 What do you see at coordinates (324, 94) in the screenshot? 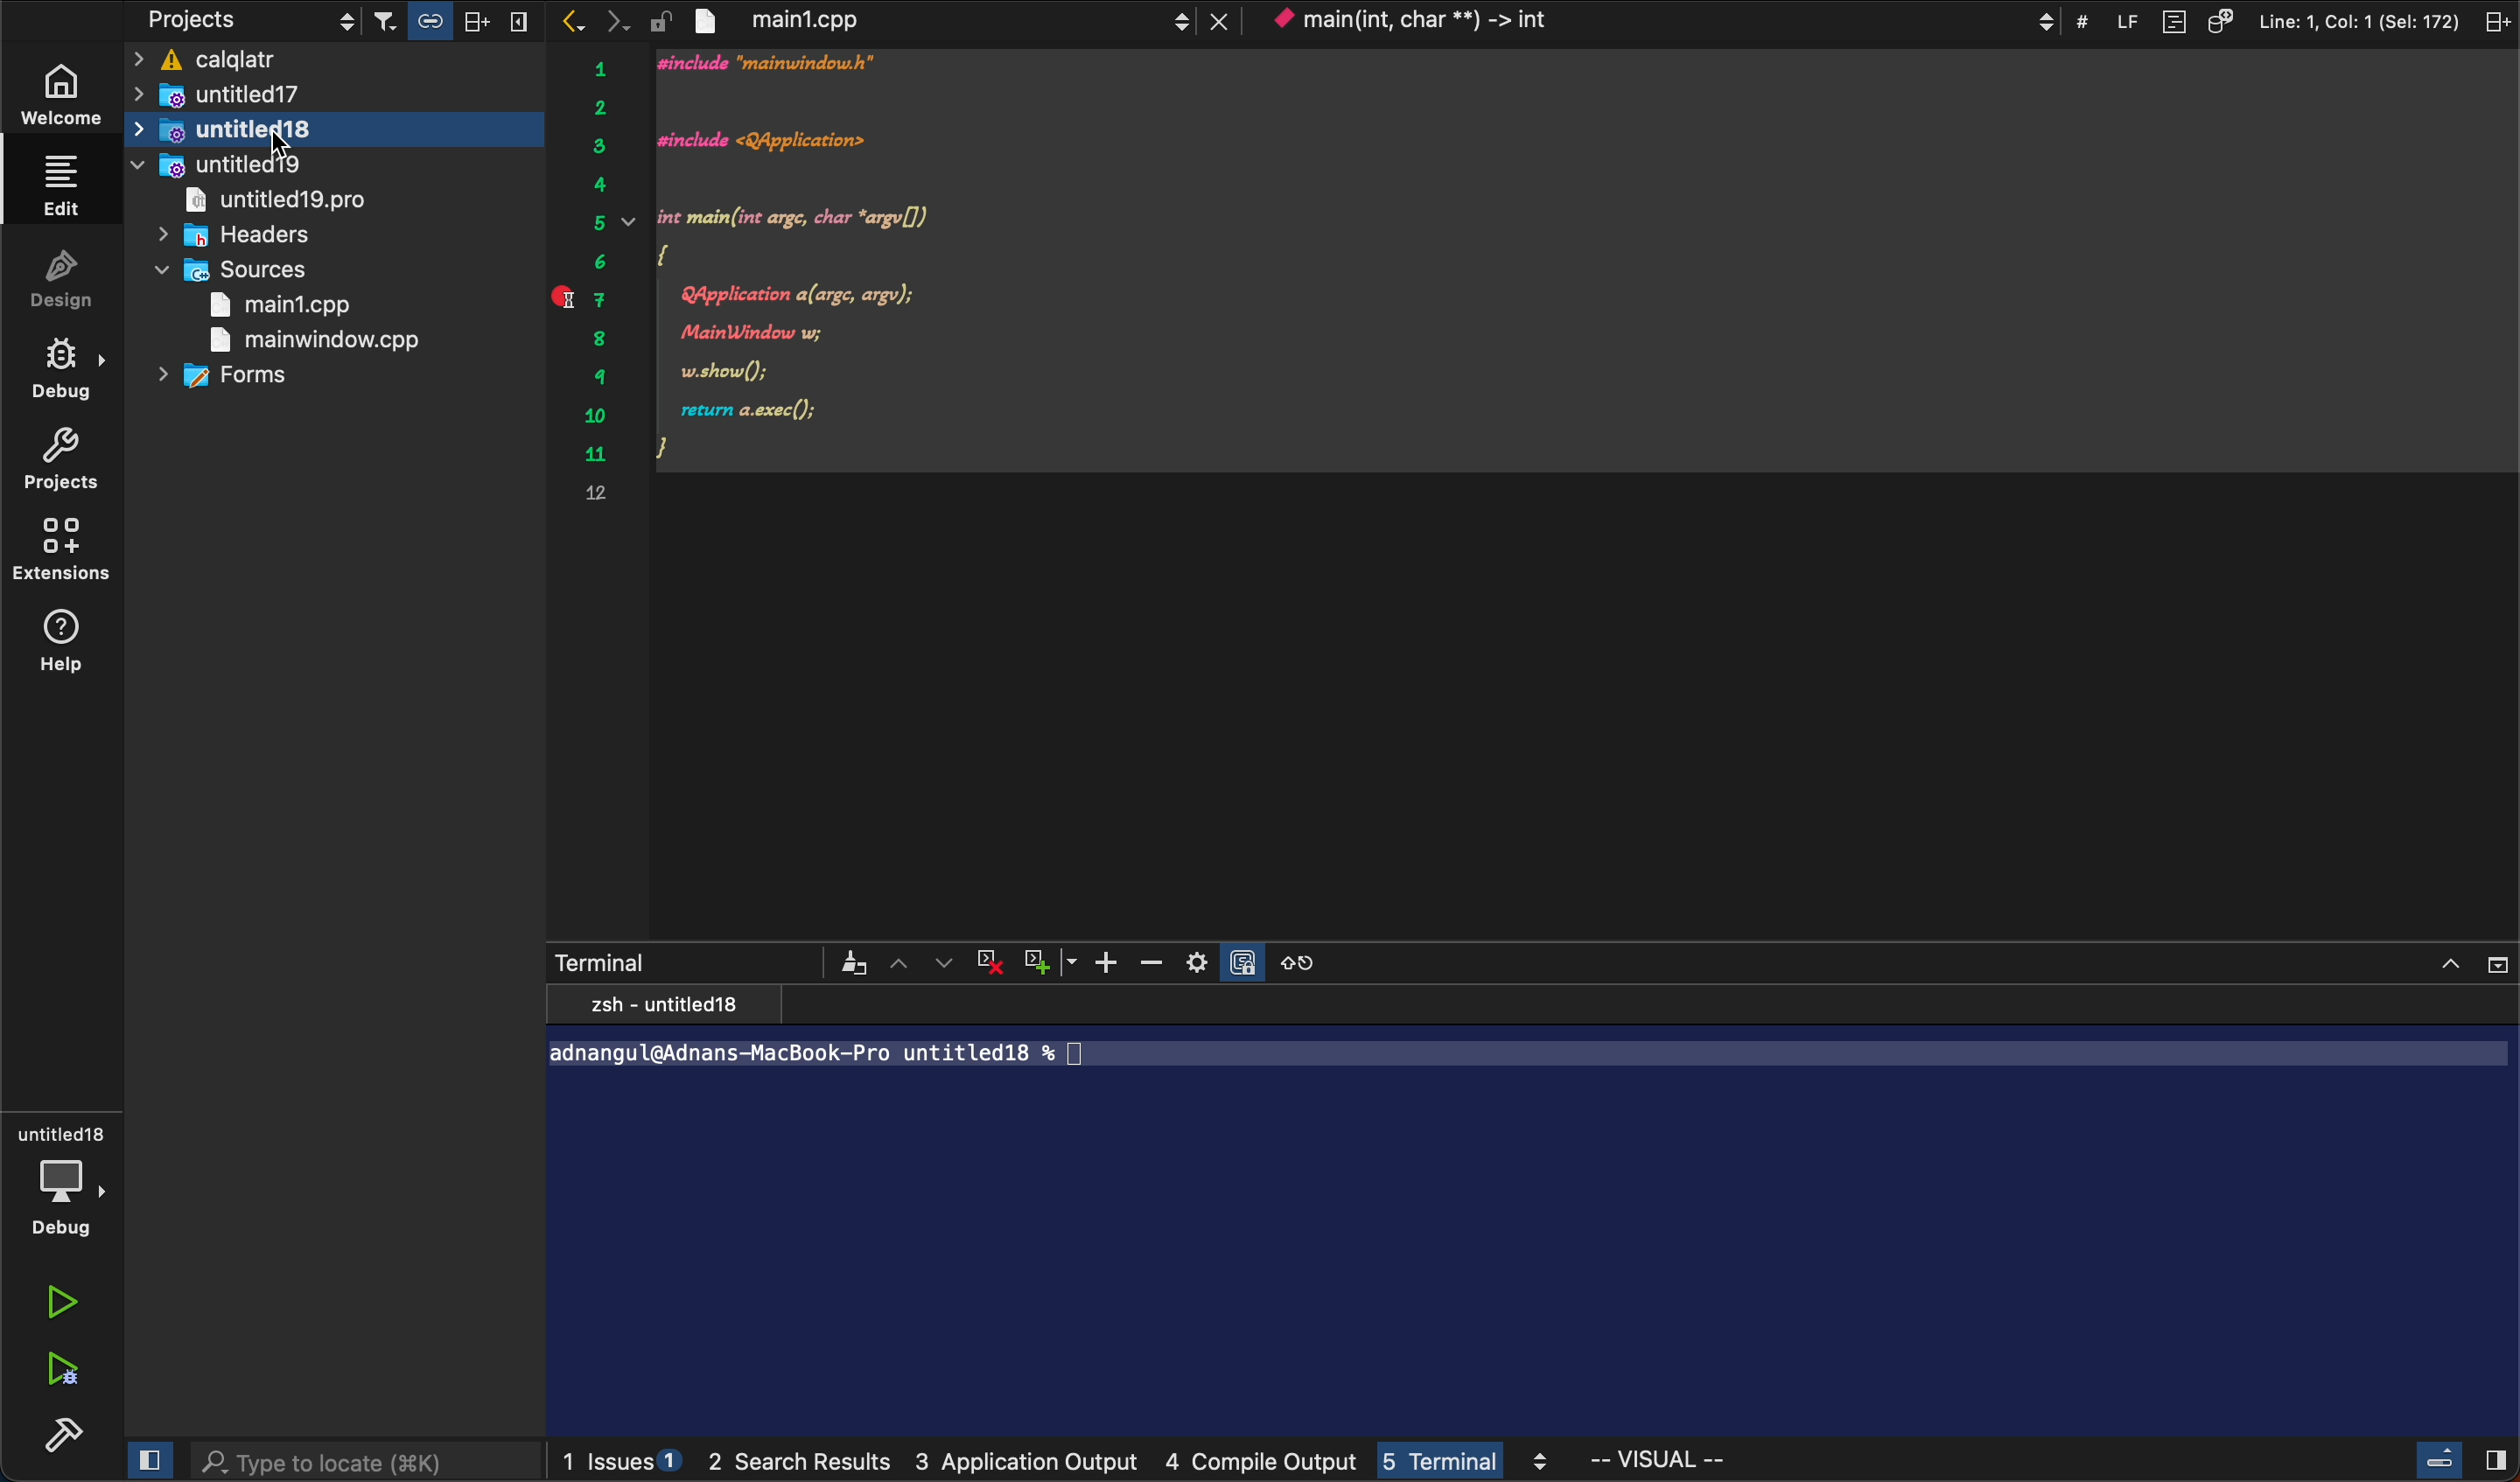
I see `untitled` at bounding box center [324, 94].